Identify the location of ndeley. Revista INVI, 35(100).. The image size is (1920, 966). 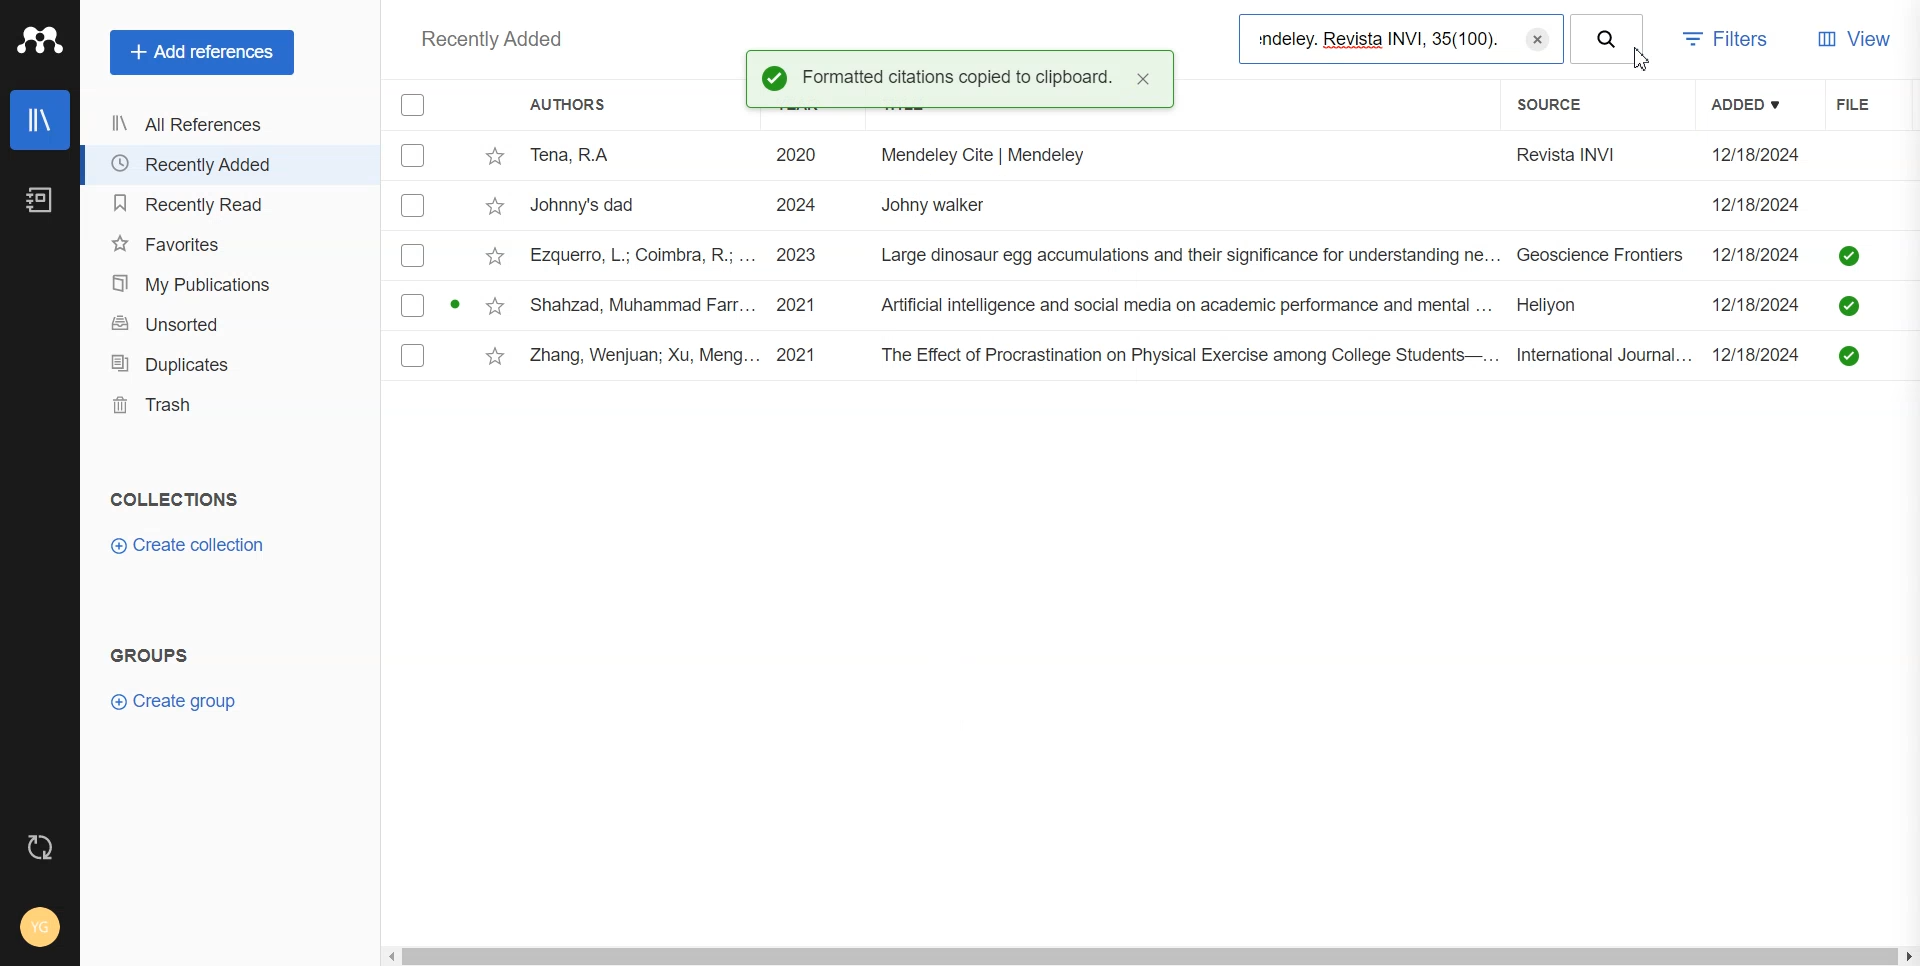
(1378, 39).